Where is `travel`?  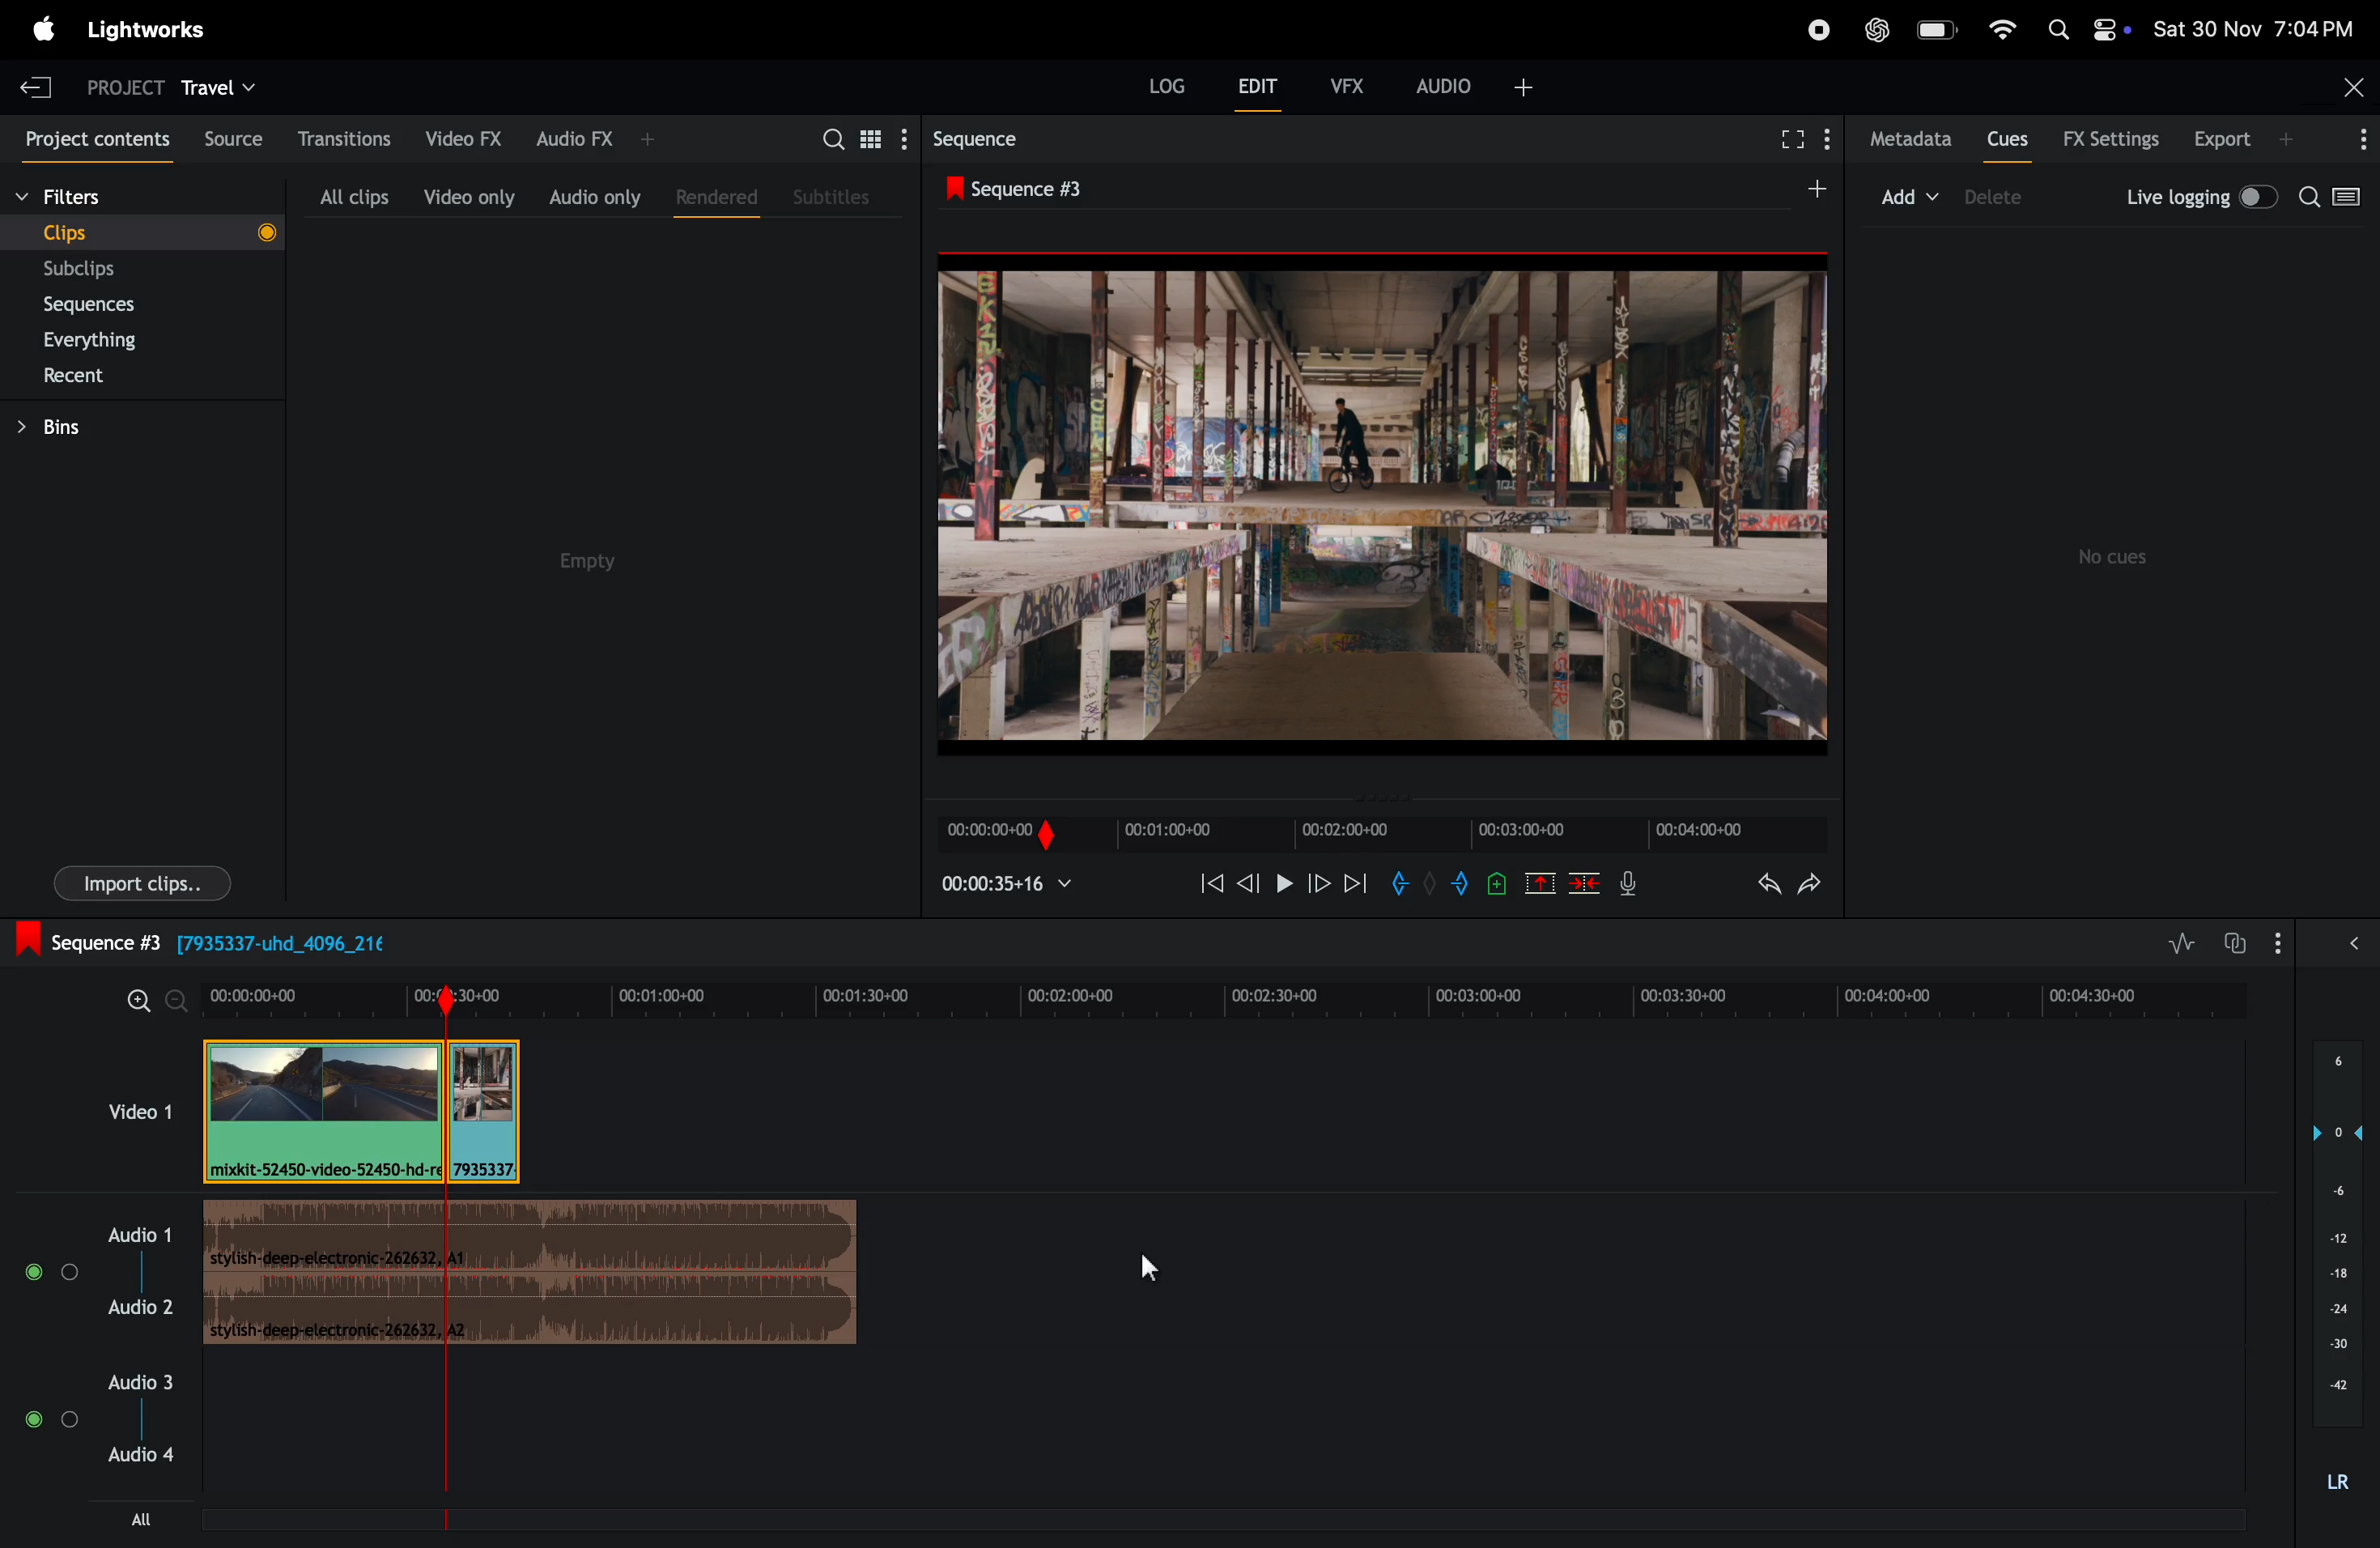 travel is located at coordinates (224, 85).